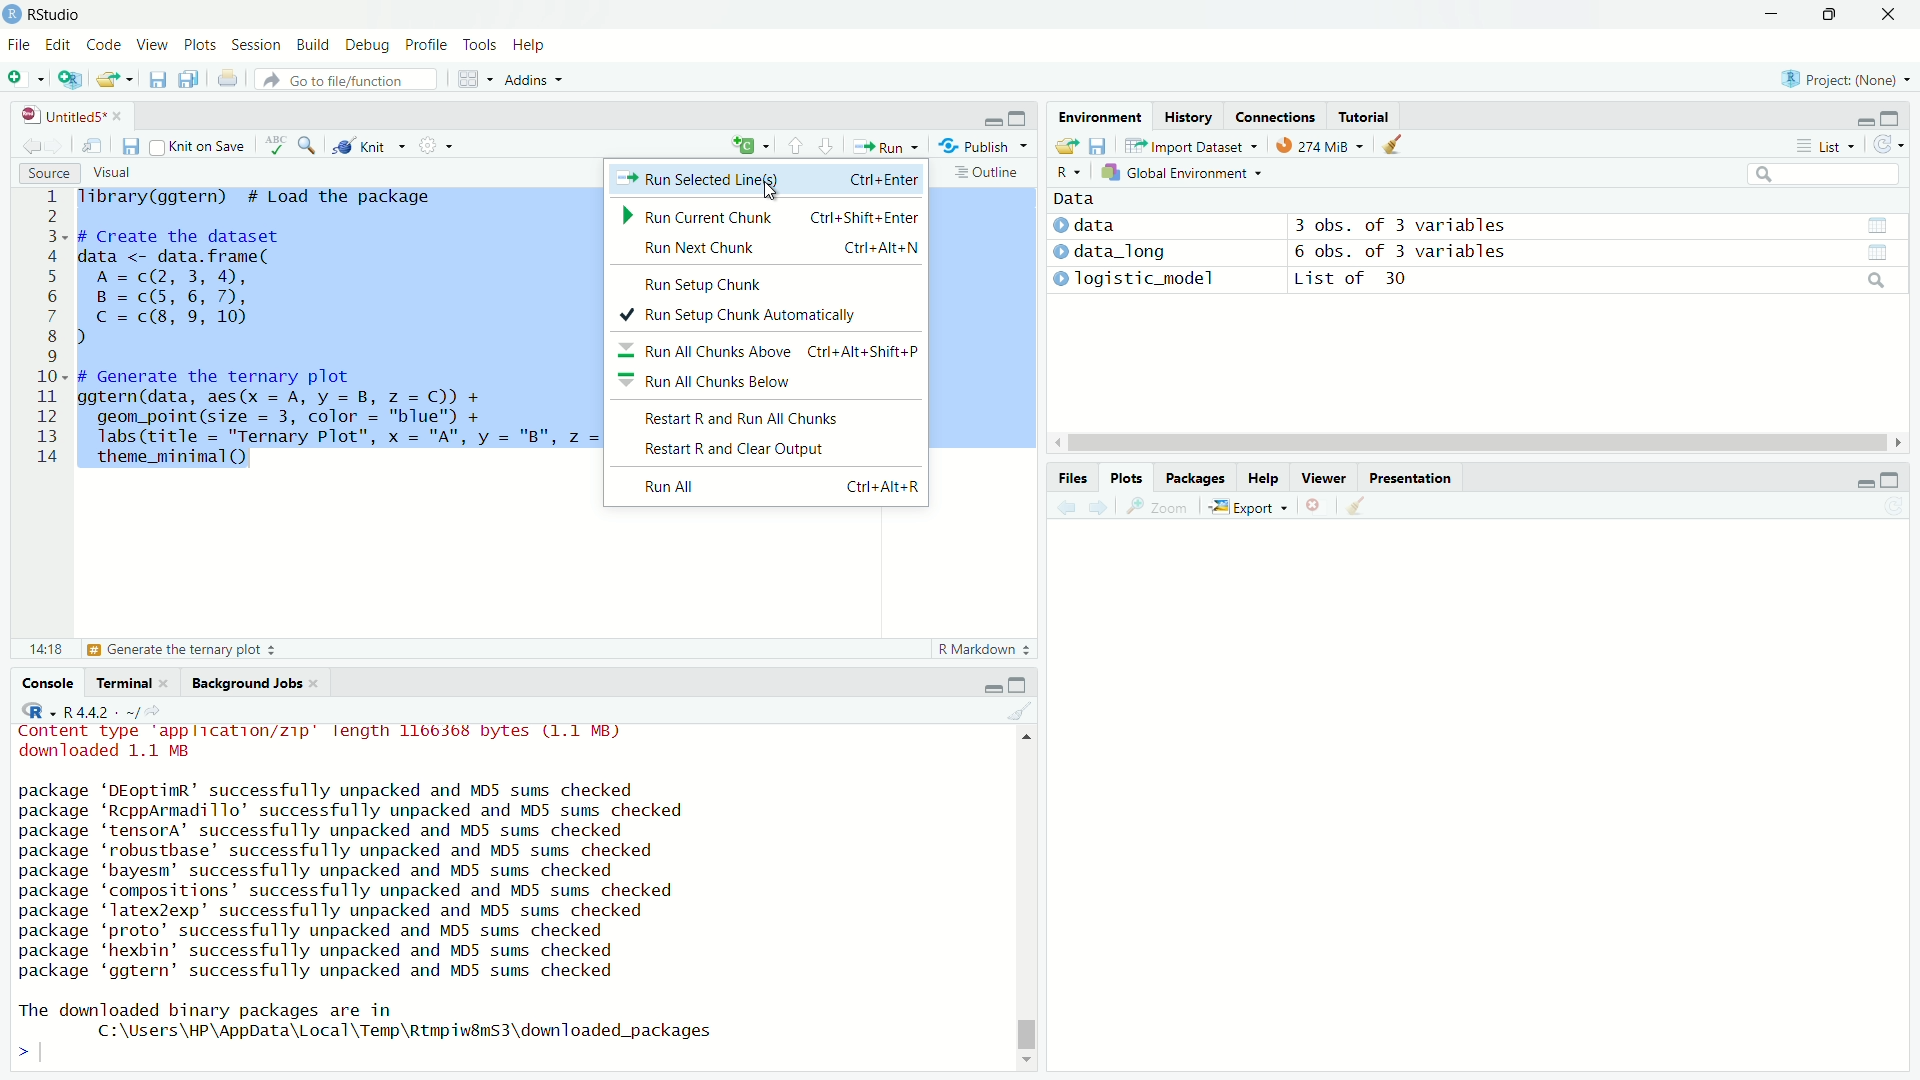 This screenshot has width=1920, height=1080. Describe the element at coordinates (1887, 252) in the screenshot. I see `view` at that location.